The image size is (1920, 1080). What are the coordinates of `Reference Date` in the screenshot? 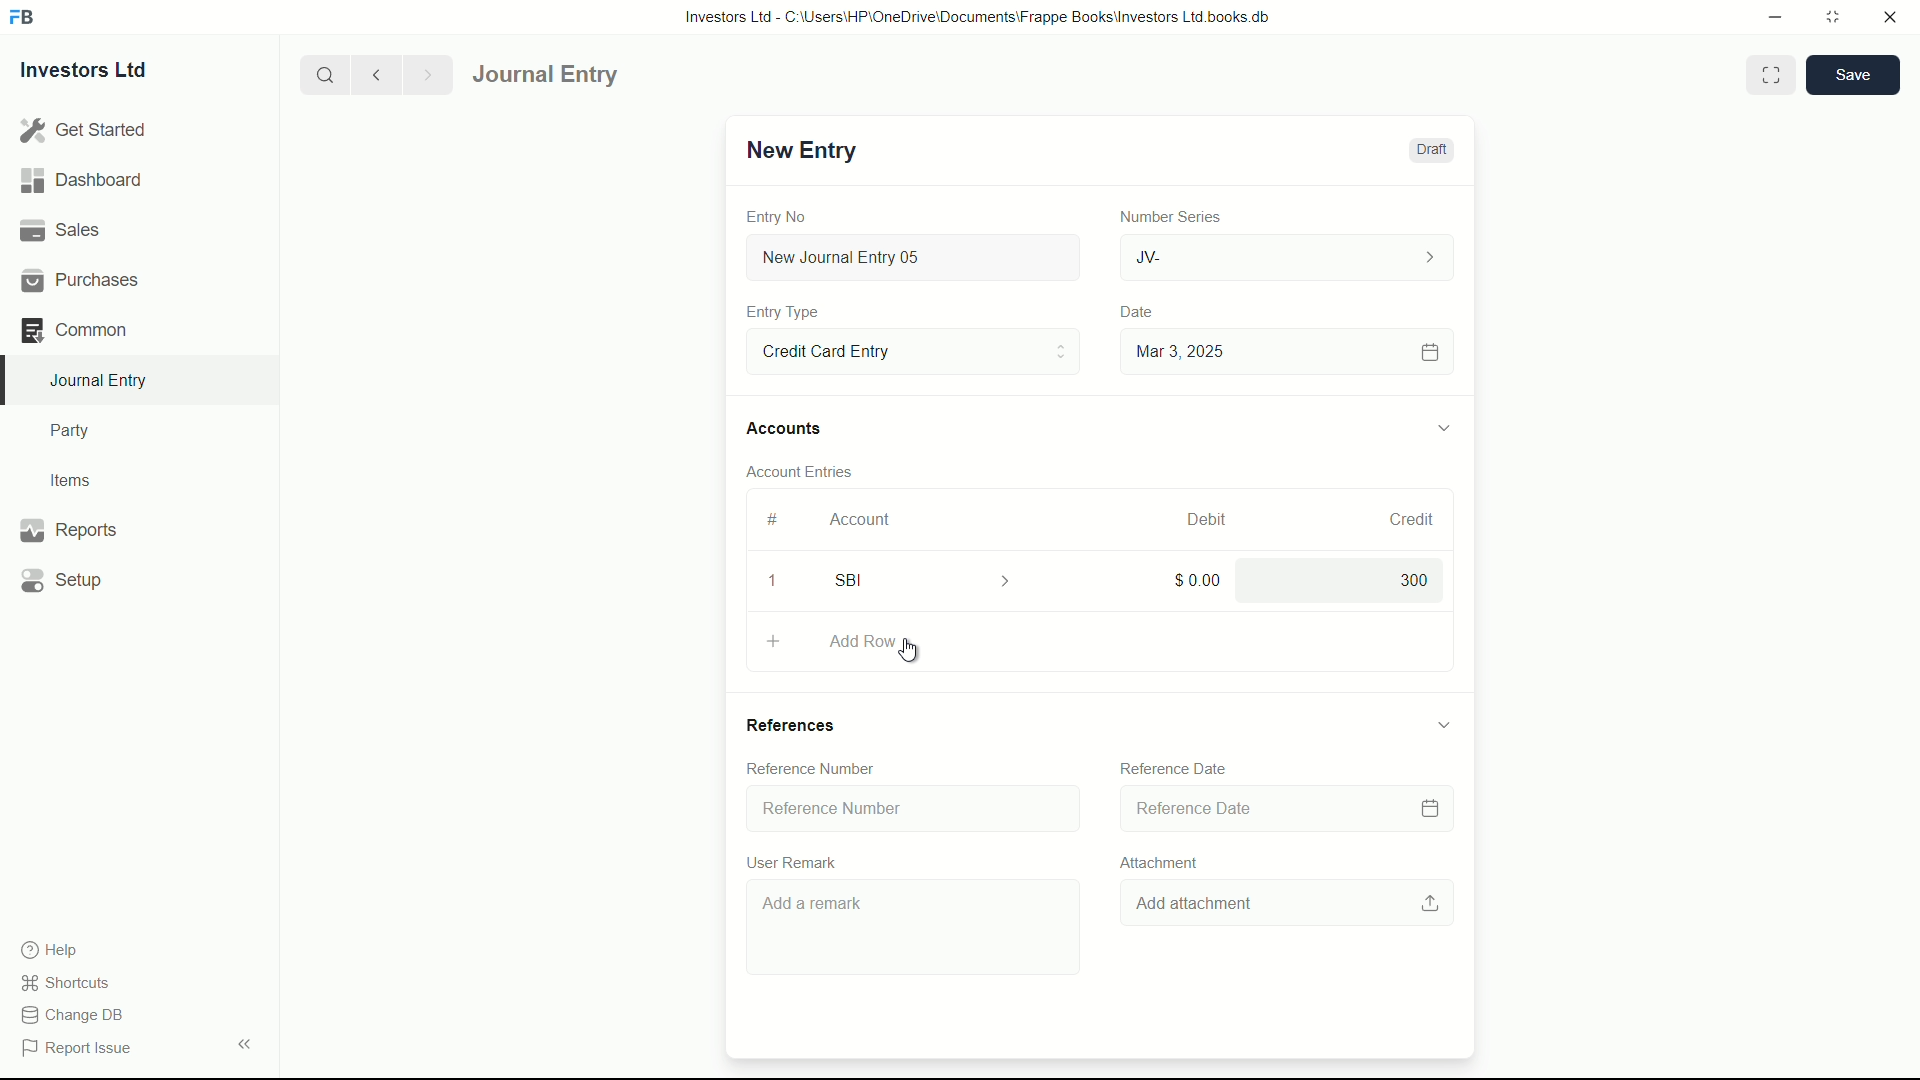 It's located at (1173, 768).